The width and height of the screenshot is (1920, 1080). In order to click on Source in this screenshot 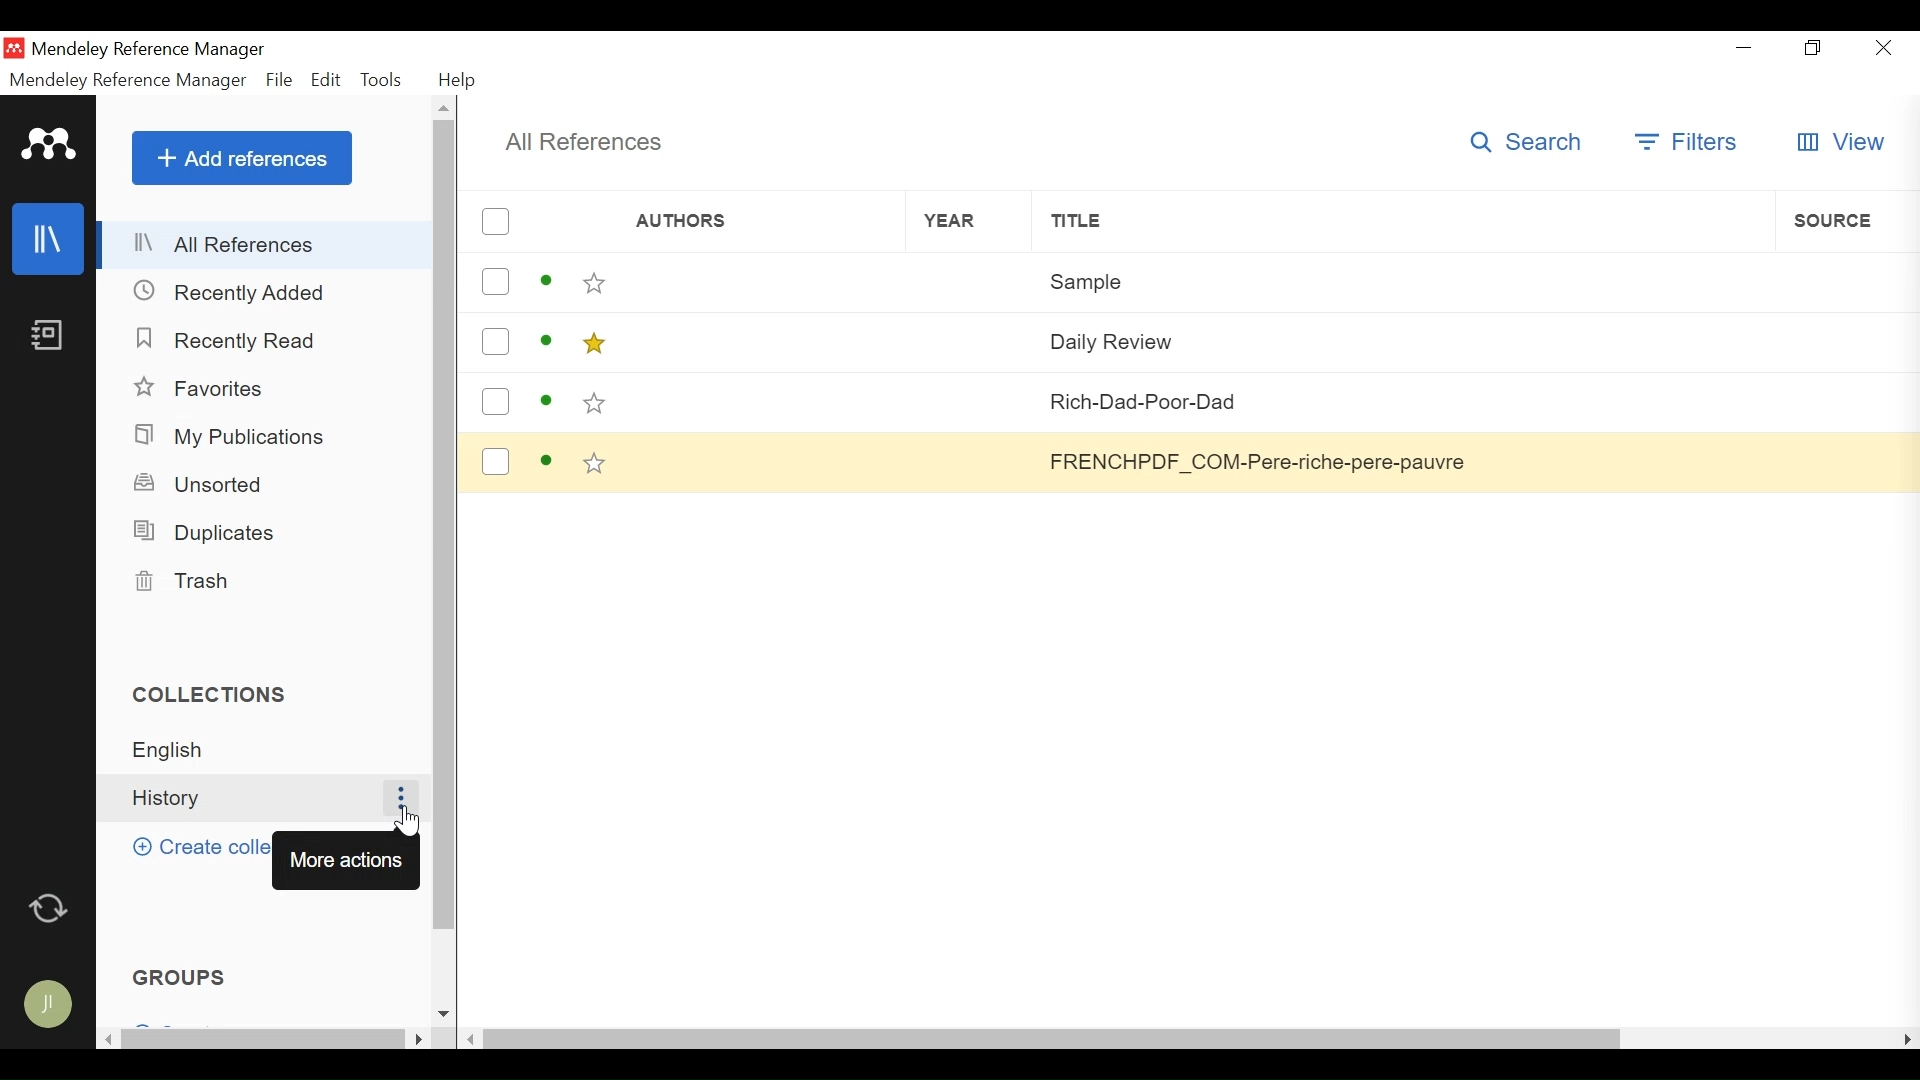, I will do `click(1840, 461)`.